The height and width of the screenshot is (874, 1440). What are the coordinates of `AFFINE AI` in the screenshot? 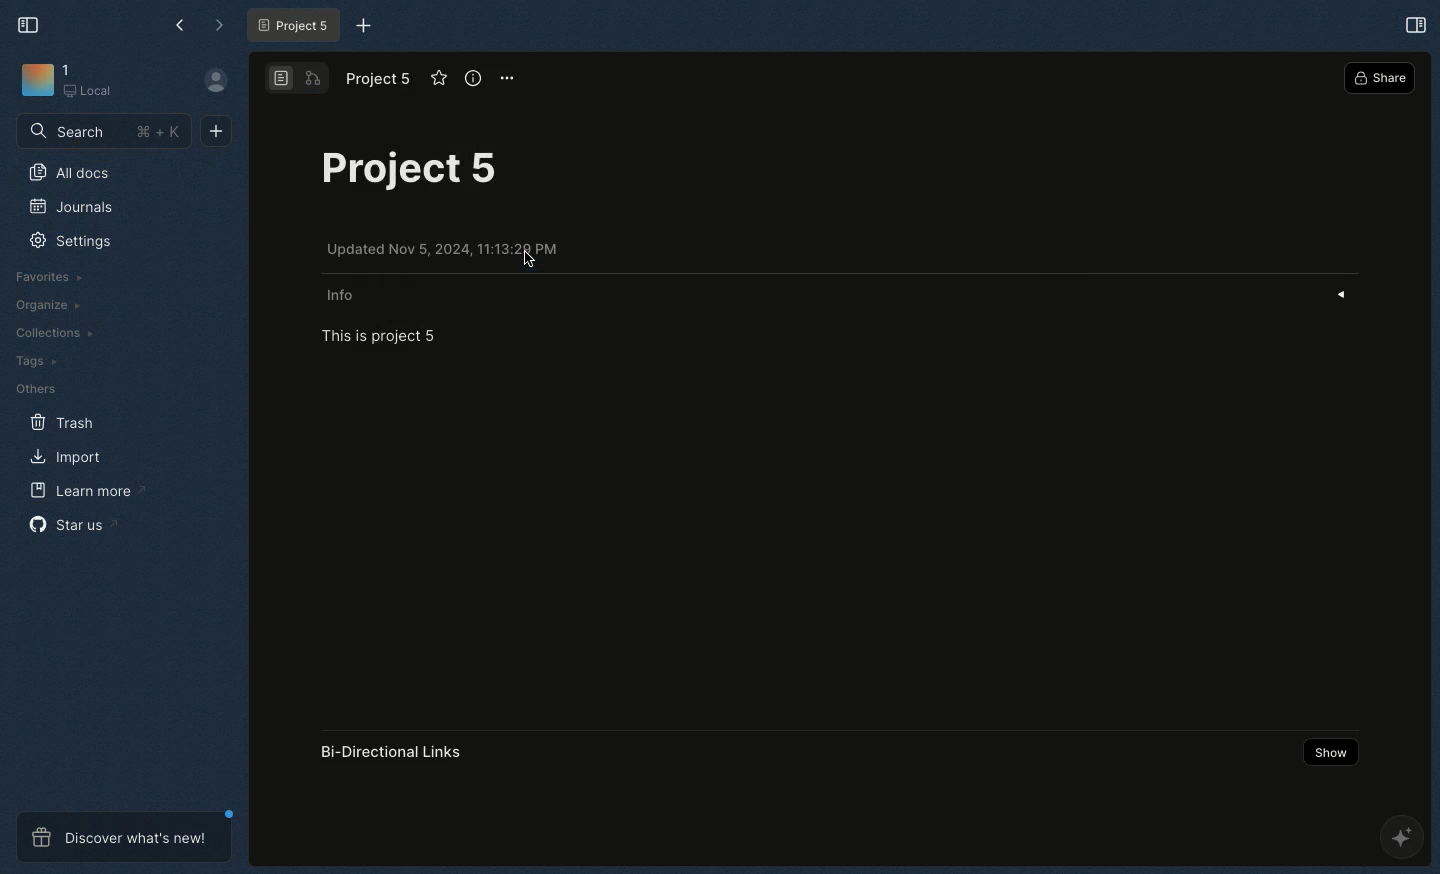 It's located at (1399, 835).